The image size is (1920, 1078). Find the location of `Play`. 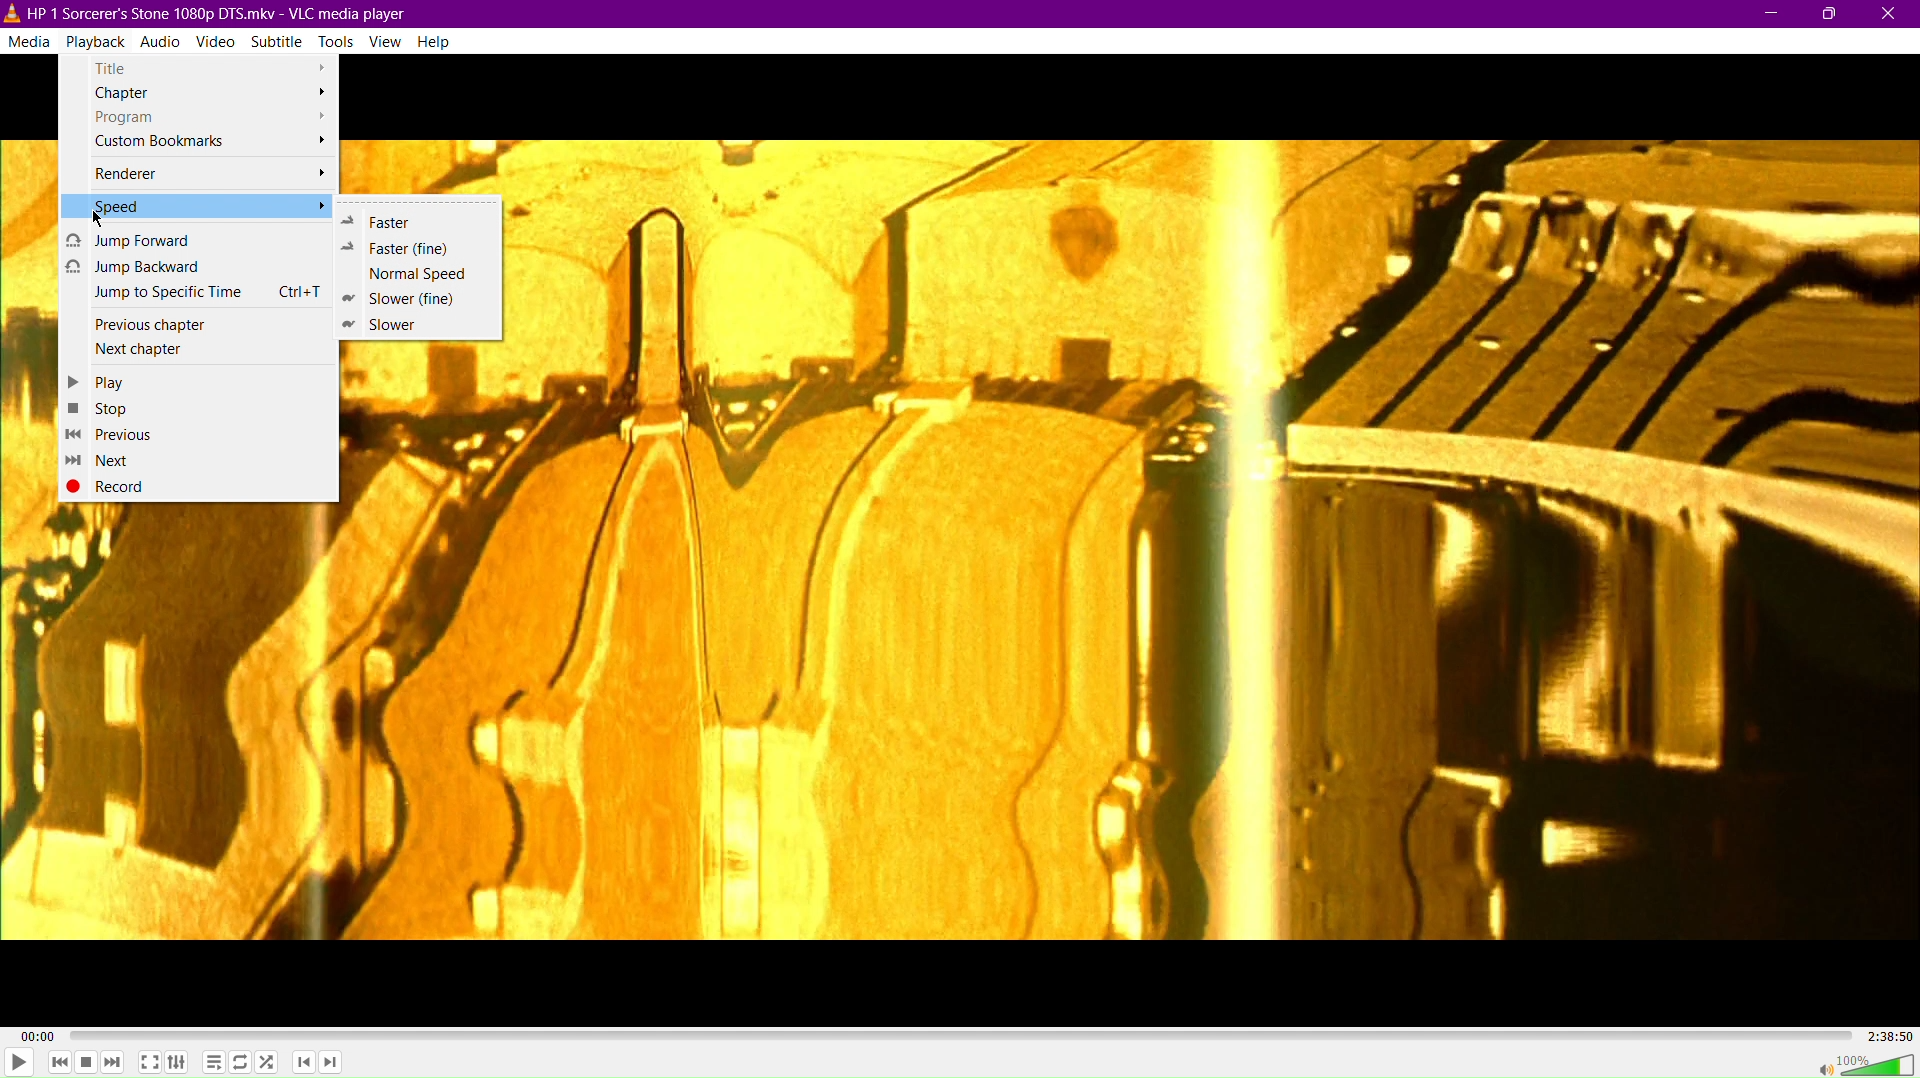

Play is located at coordinates (104, 381).